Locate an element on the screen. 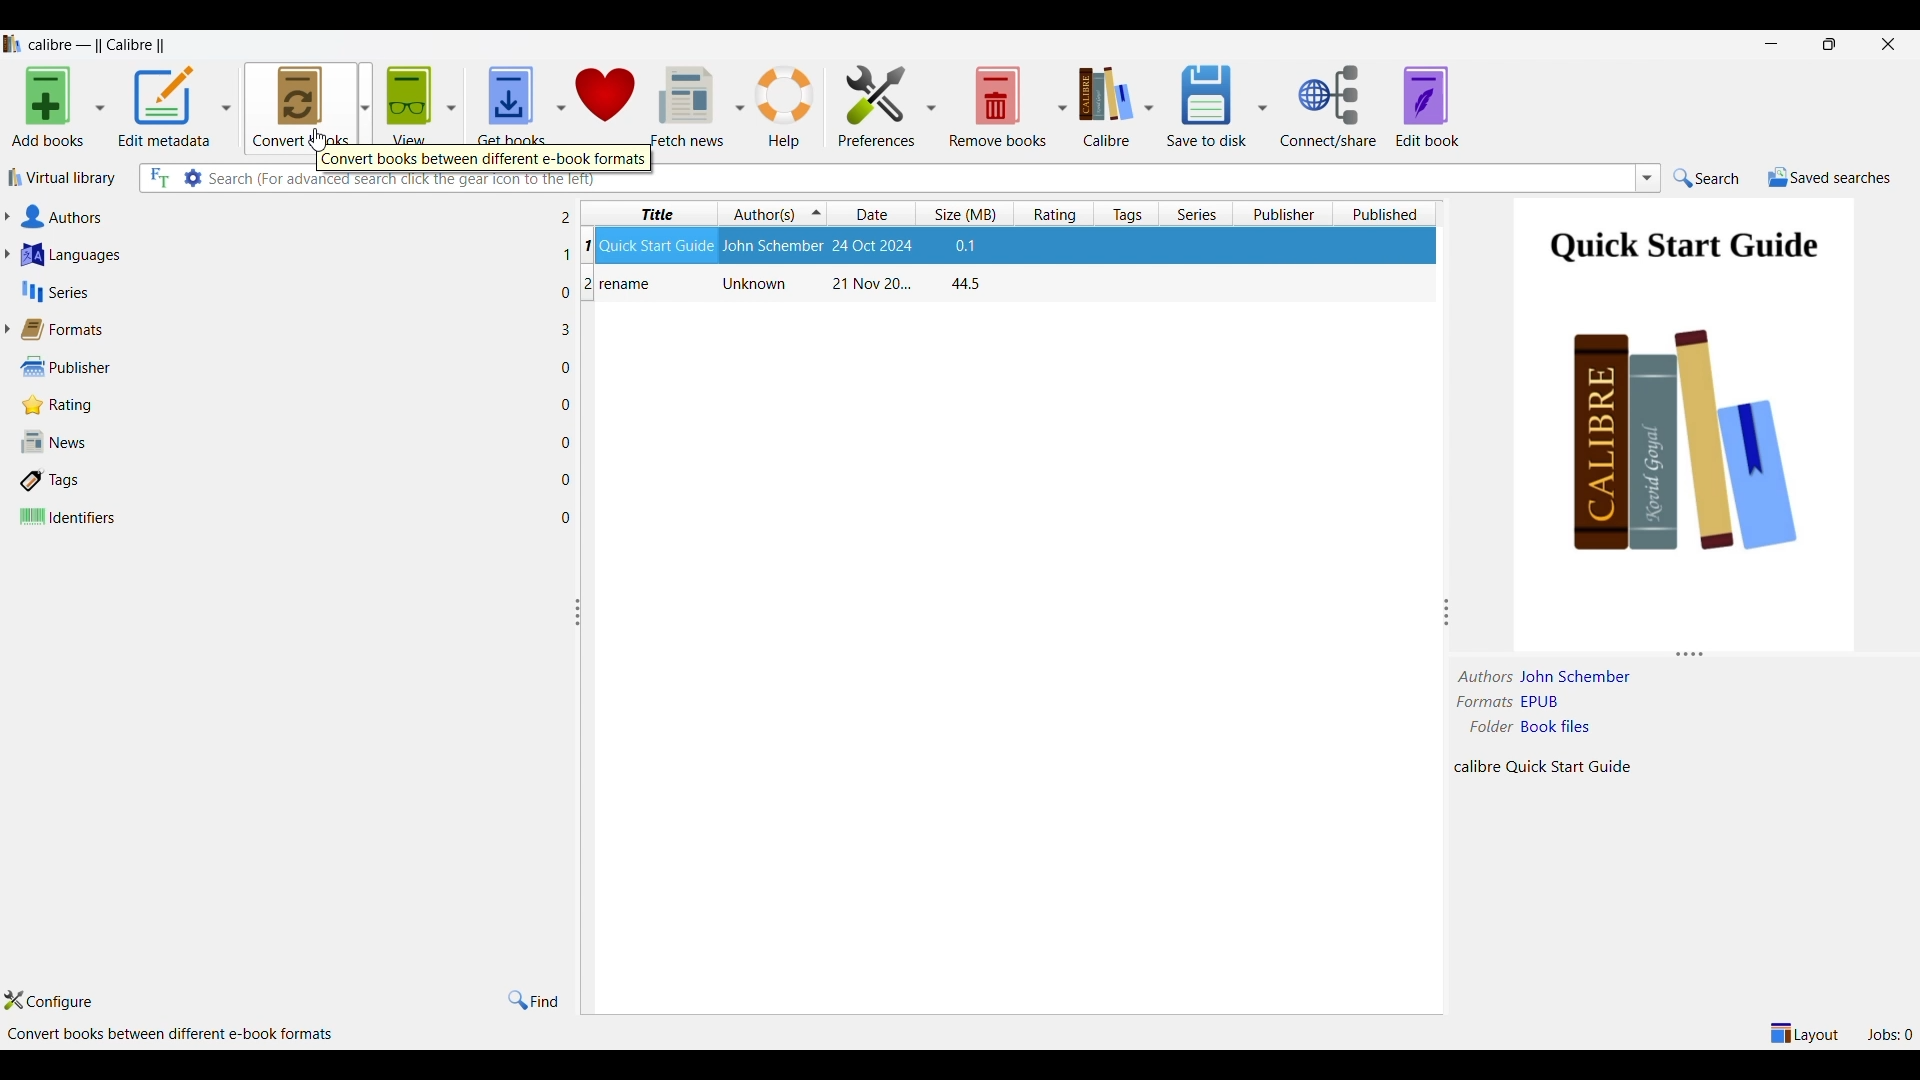  Fetch news is located at coordinates (687, 105).